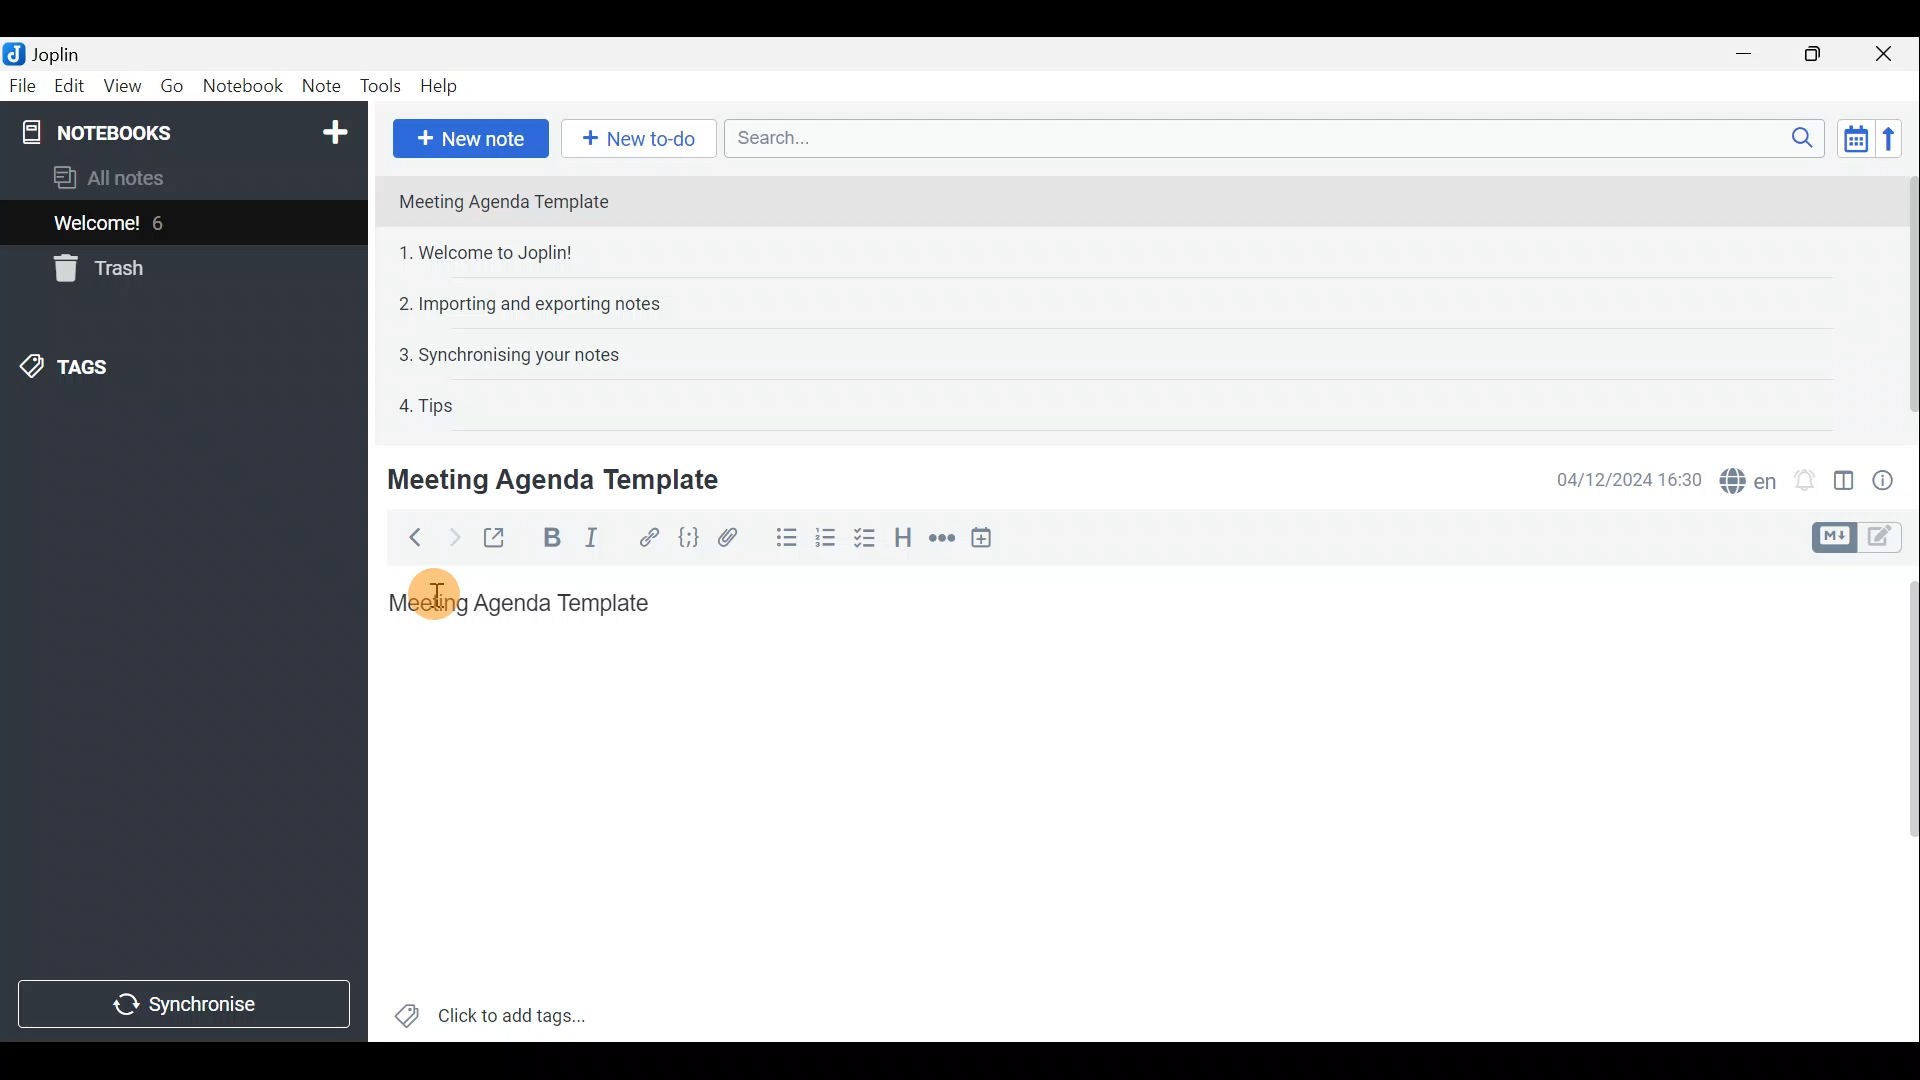  What do you see at coordinates (651, 537) in the screenshot?
I see `Hyperlink` at bounding box center [651, 537].